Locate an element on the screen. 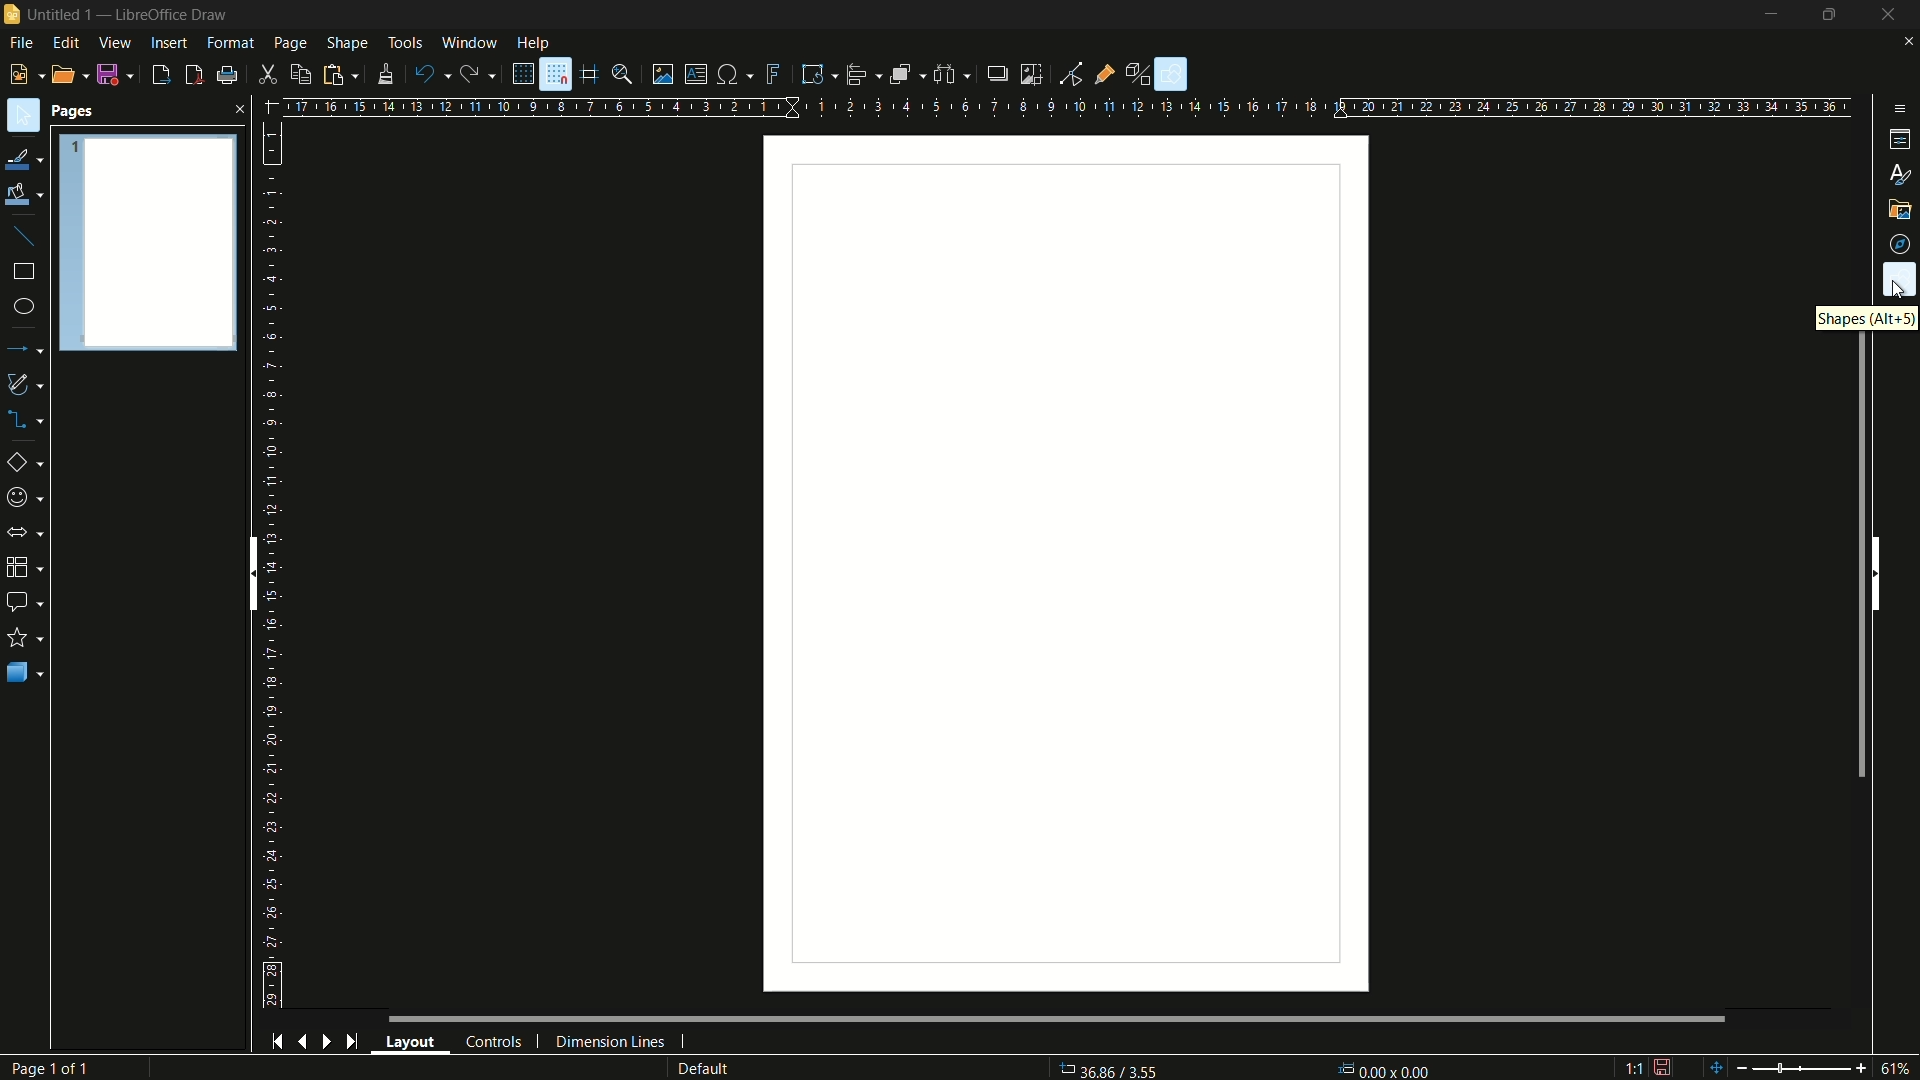 The width and height of the screenshot is (1920, 1080). toggle point edit mode is located at coordinates (1072, 74).